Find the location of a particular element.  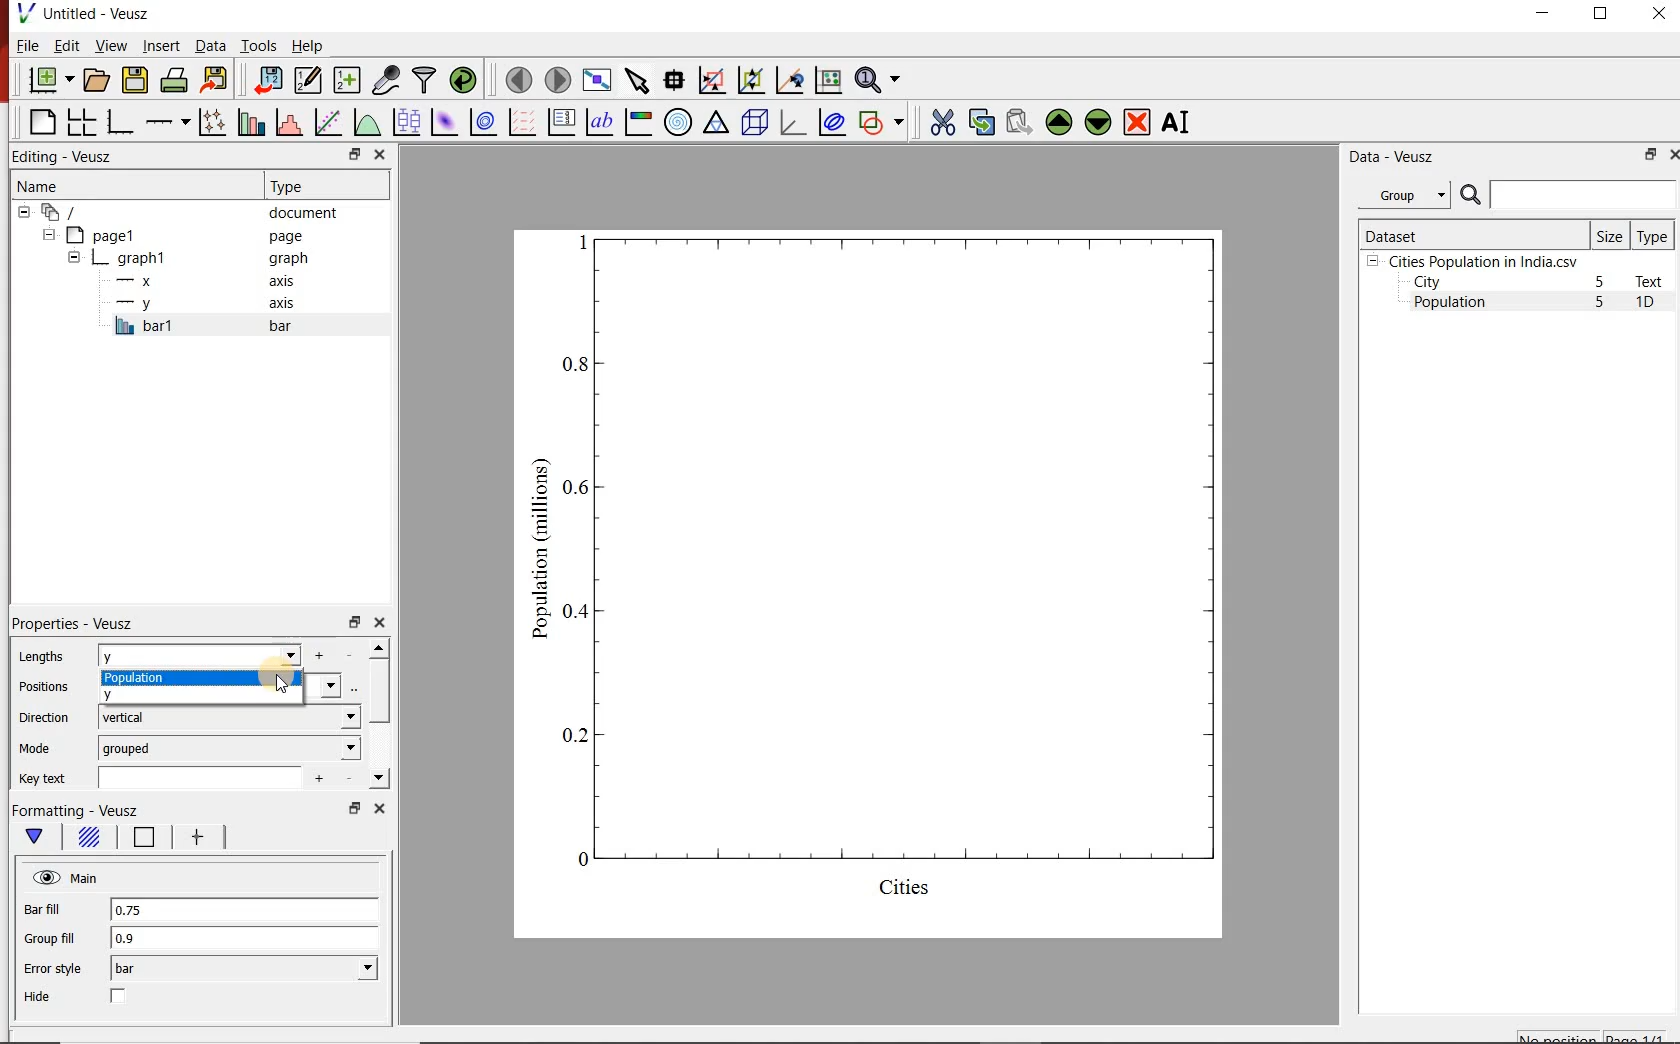

5 is located at coordinates (1601, 283).